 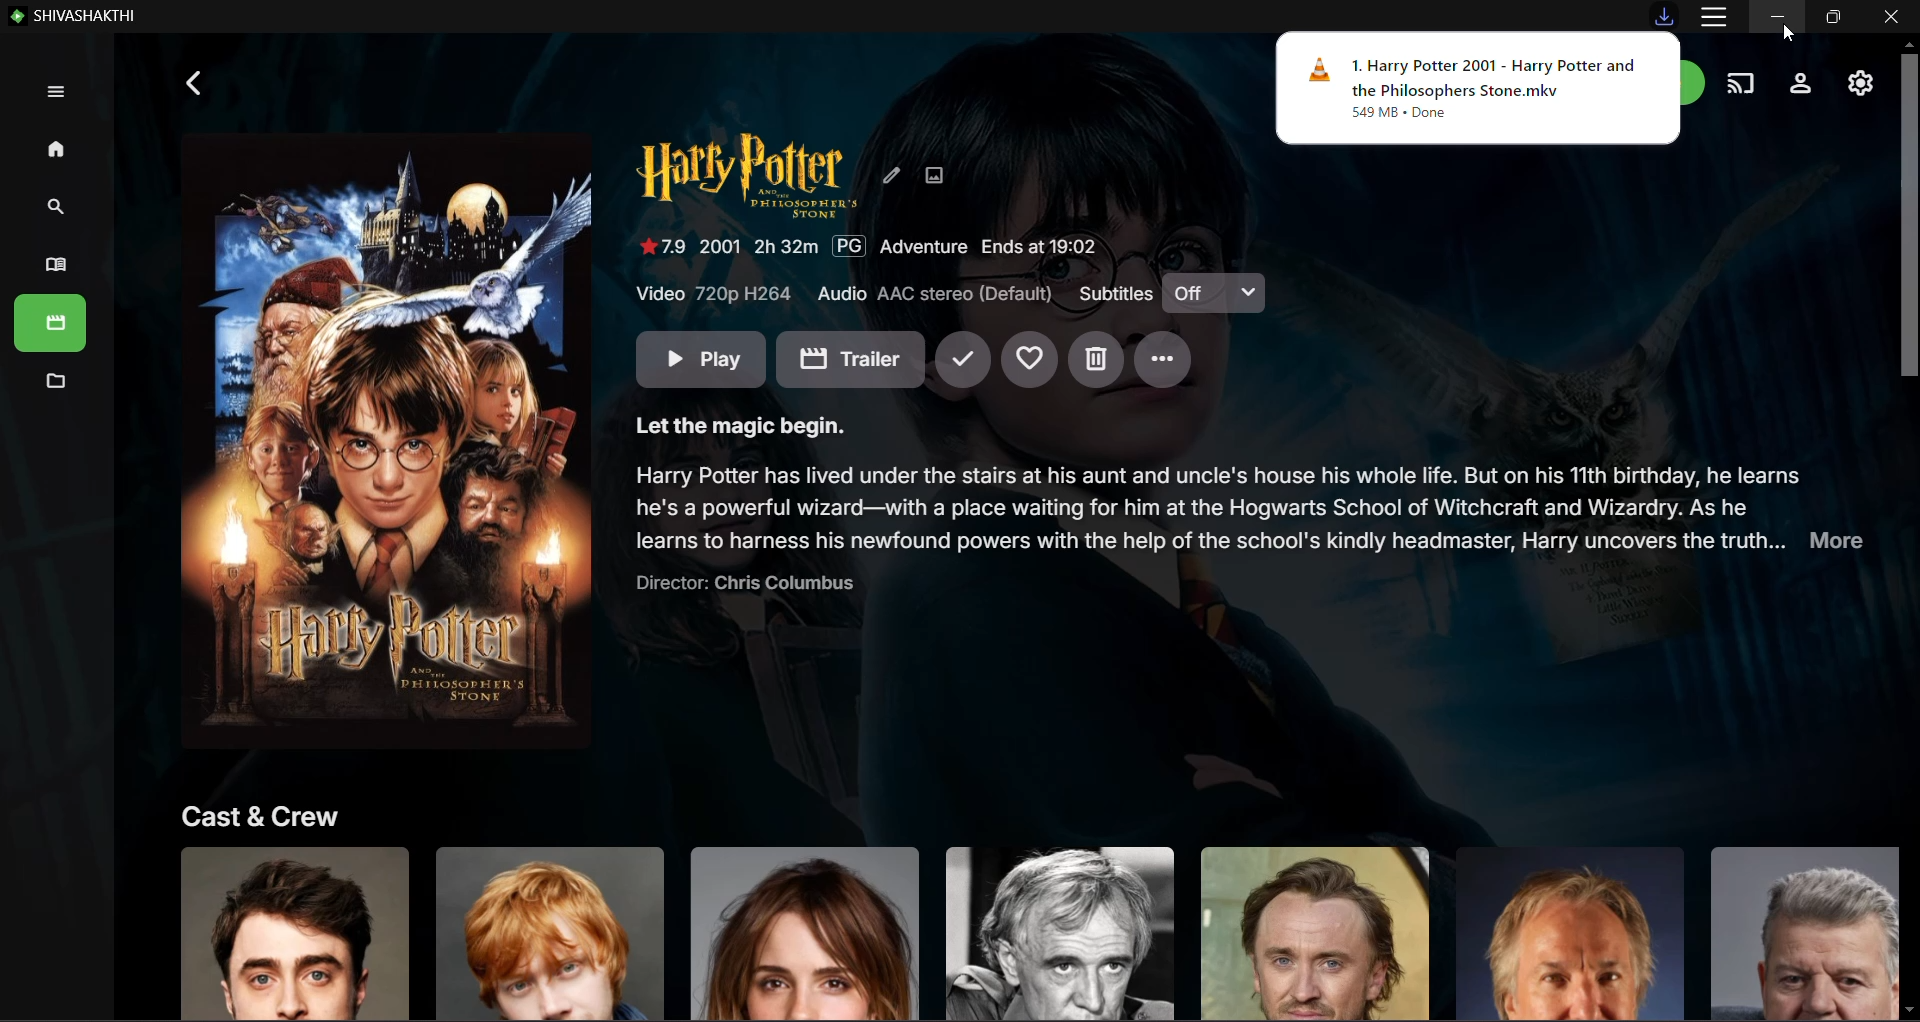 What do you see at coordinates (962, 361) in the screenshot?
I see `Mark Played` at bounding box center [962, 361].